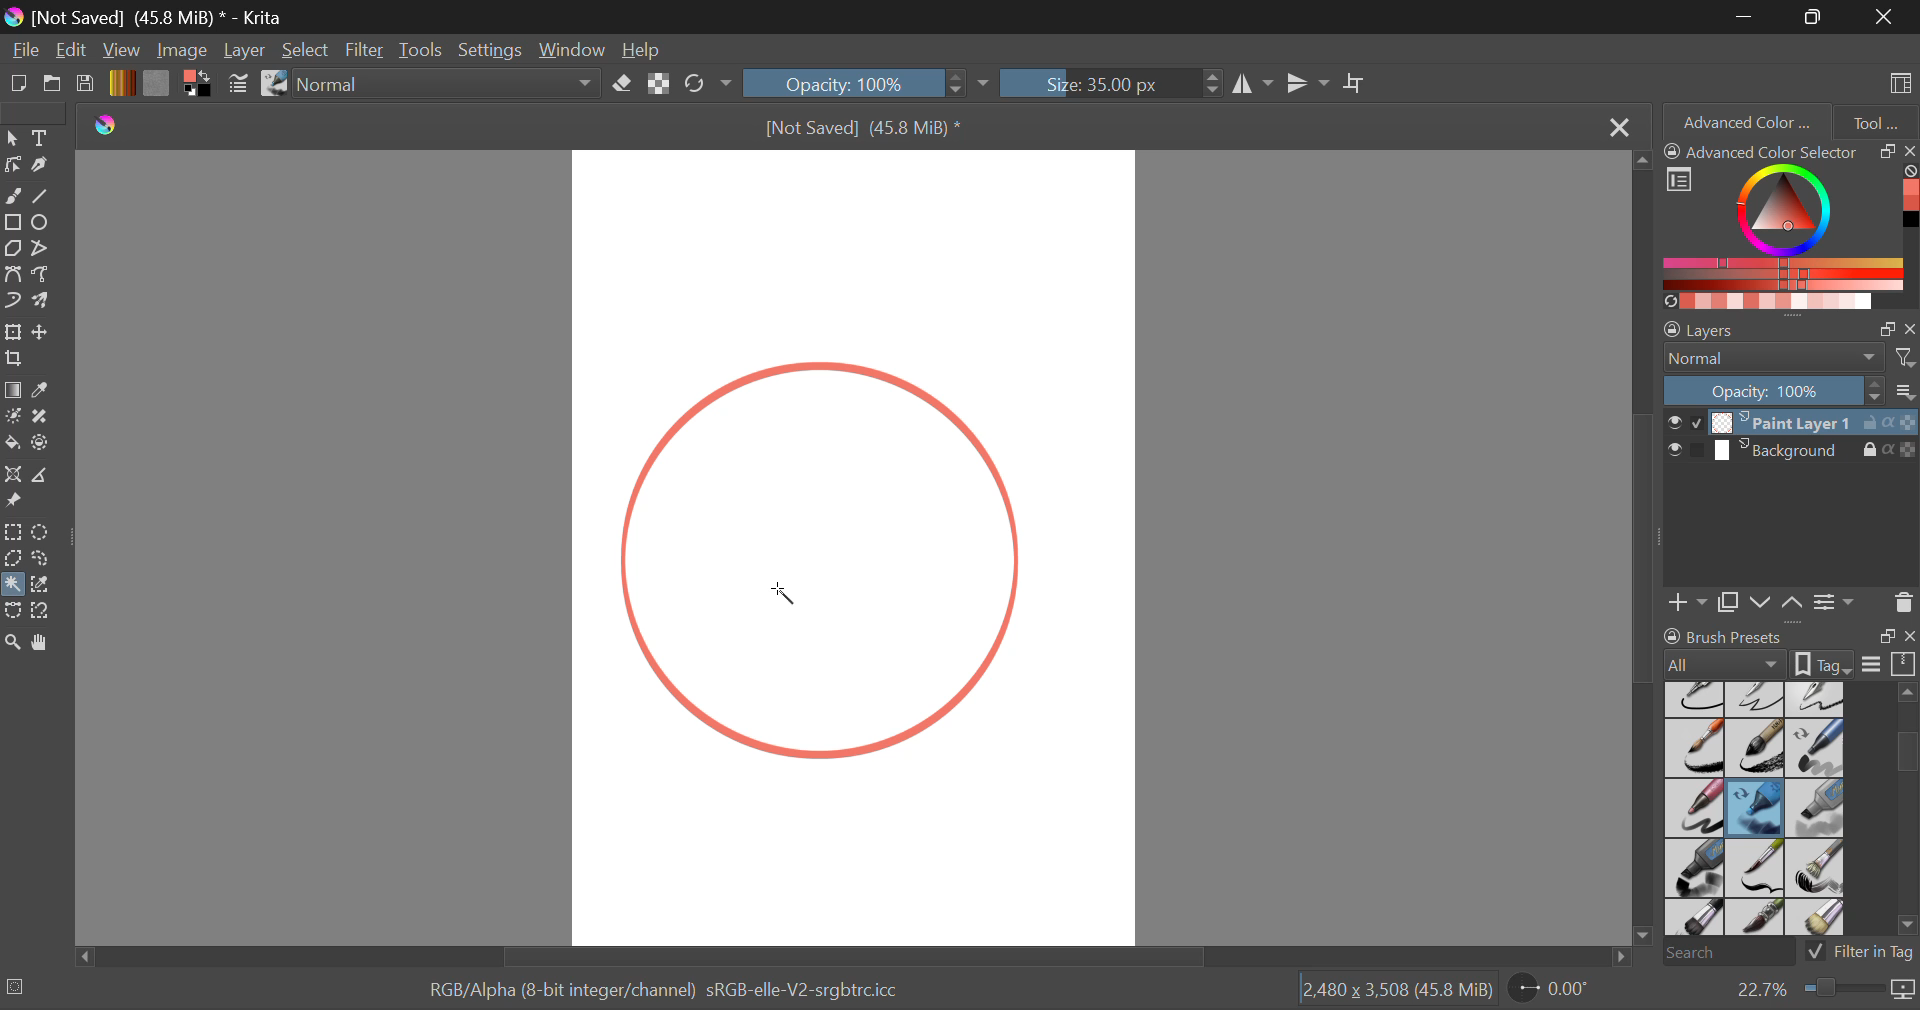  What do you see at coordinates (12, 581) in the screenshot?
I see `Tool Selected` at bounding box center [12, 581].